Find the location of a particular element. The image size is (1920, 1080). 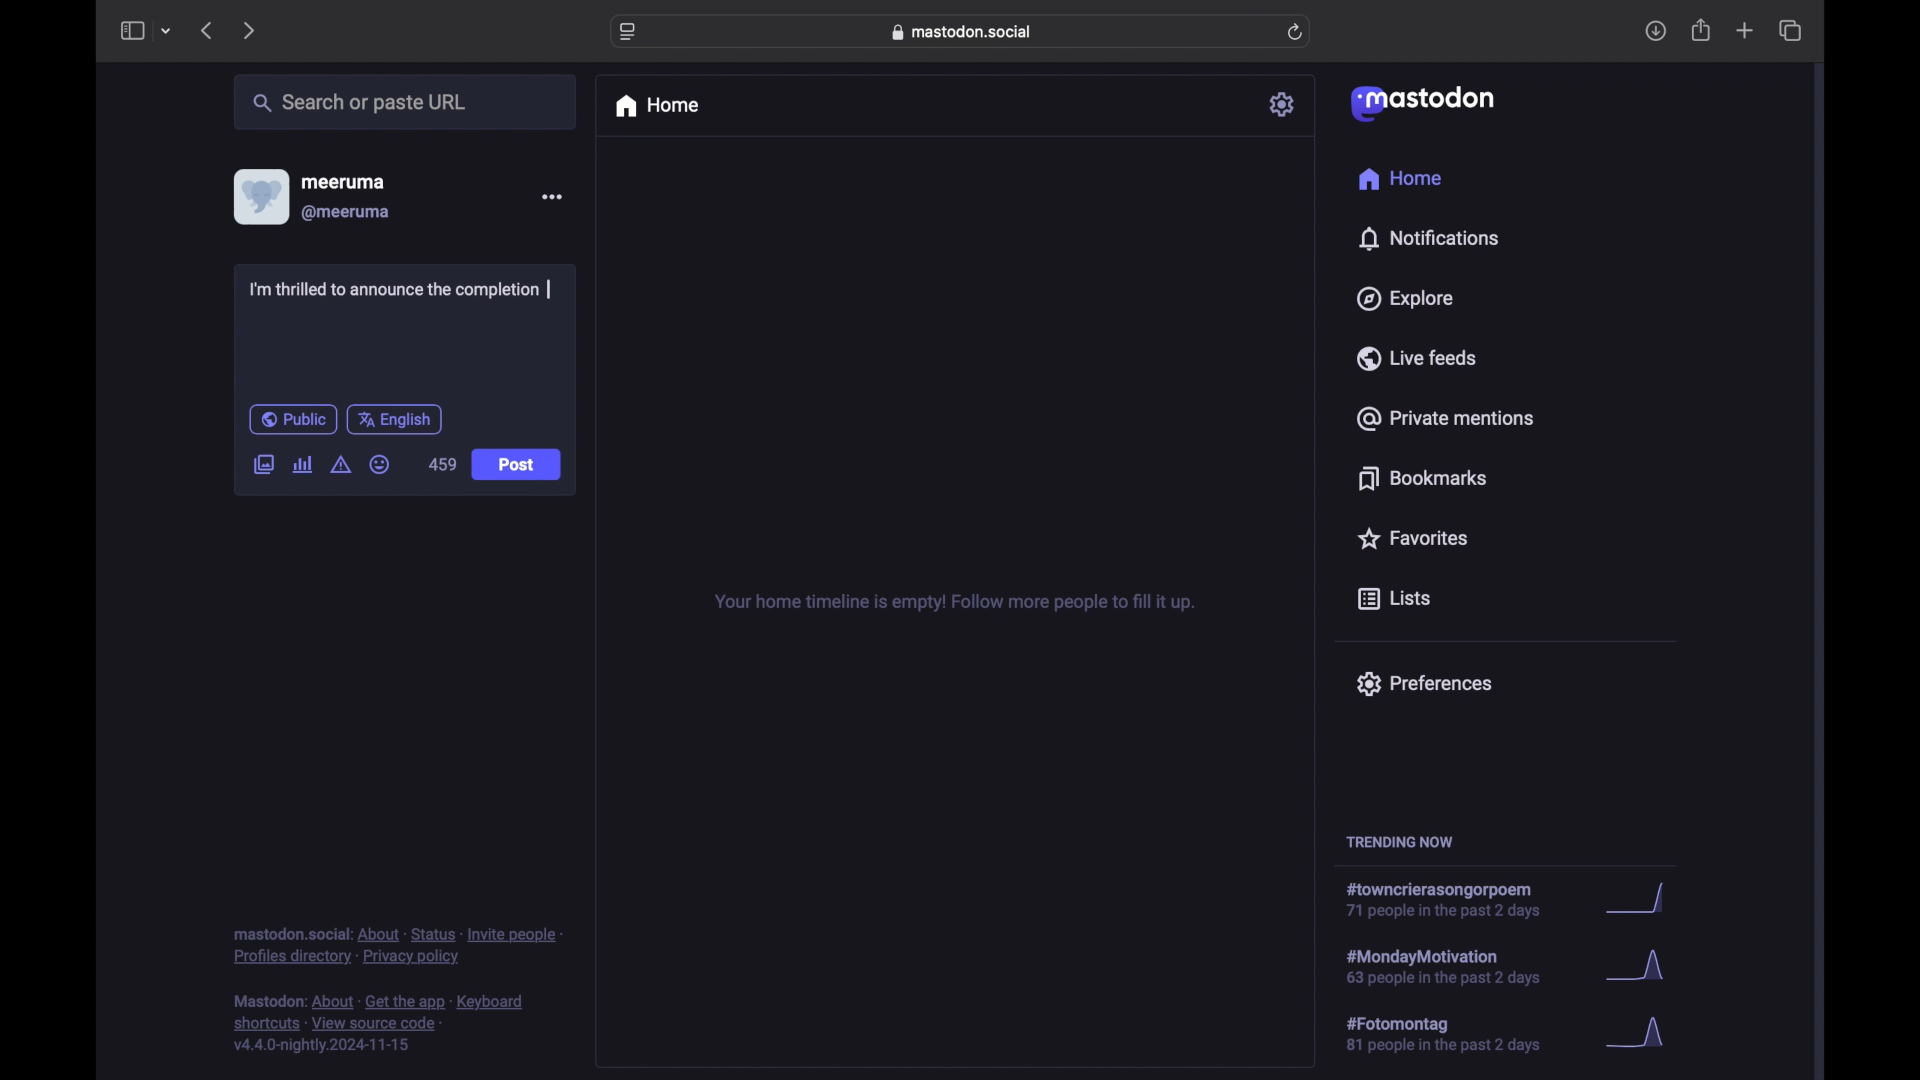

refresh is located at coordinates (1295, 32).